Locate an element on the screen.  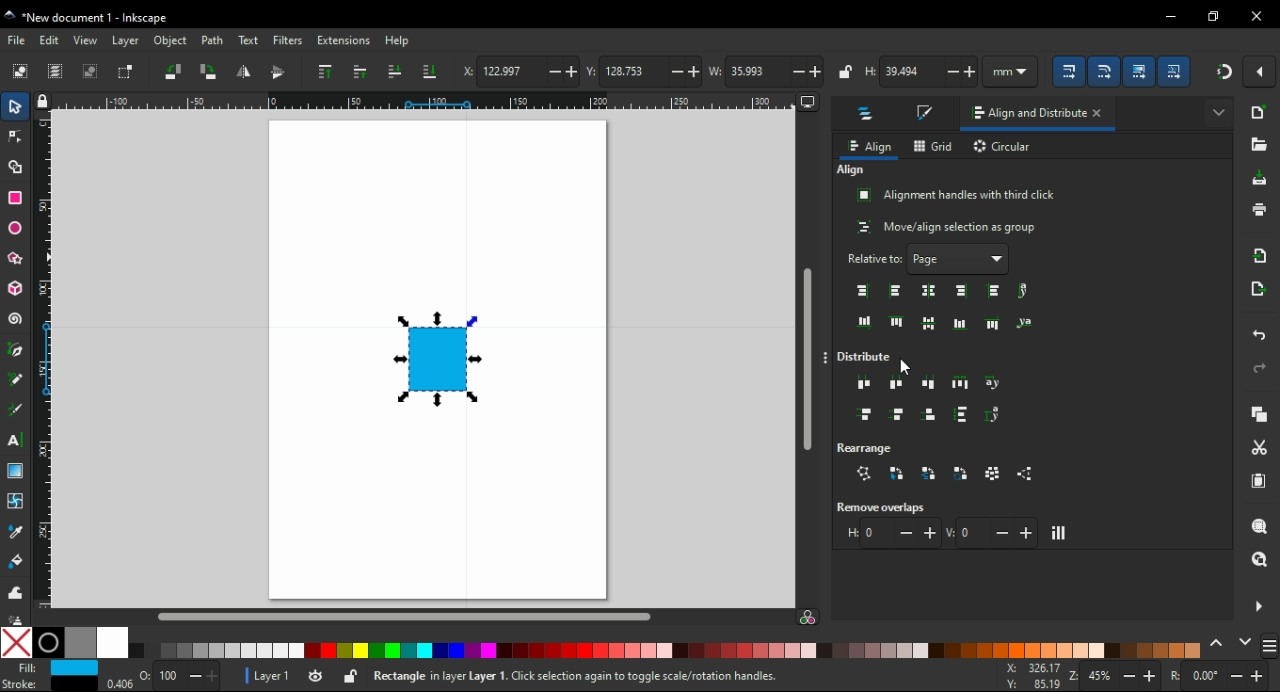
select is located at coordinates (17, 109).